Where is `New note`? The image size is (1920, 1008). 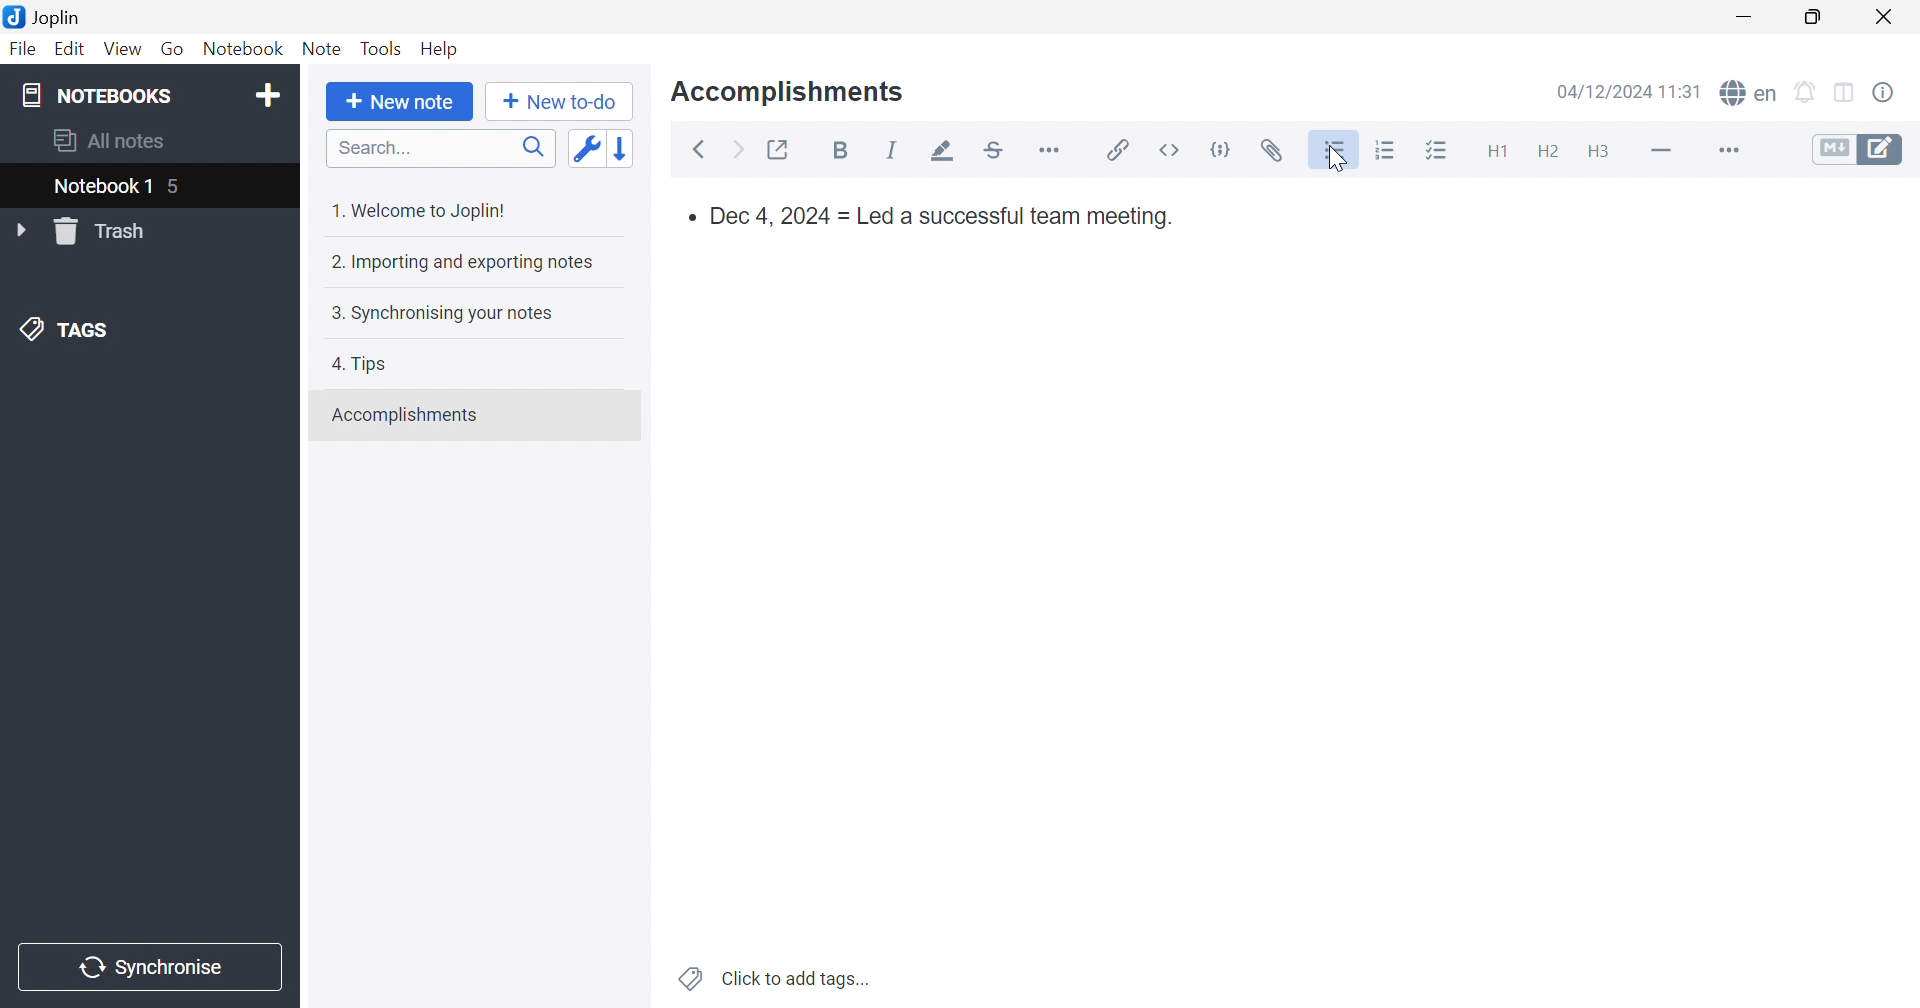 New note is located at coordinates (401, 102).